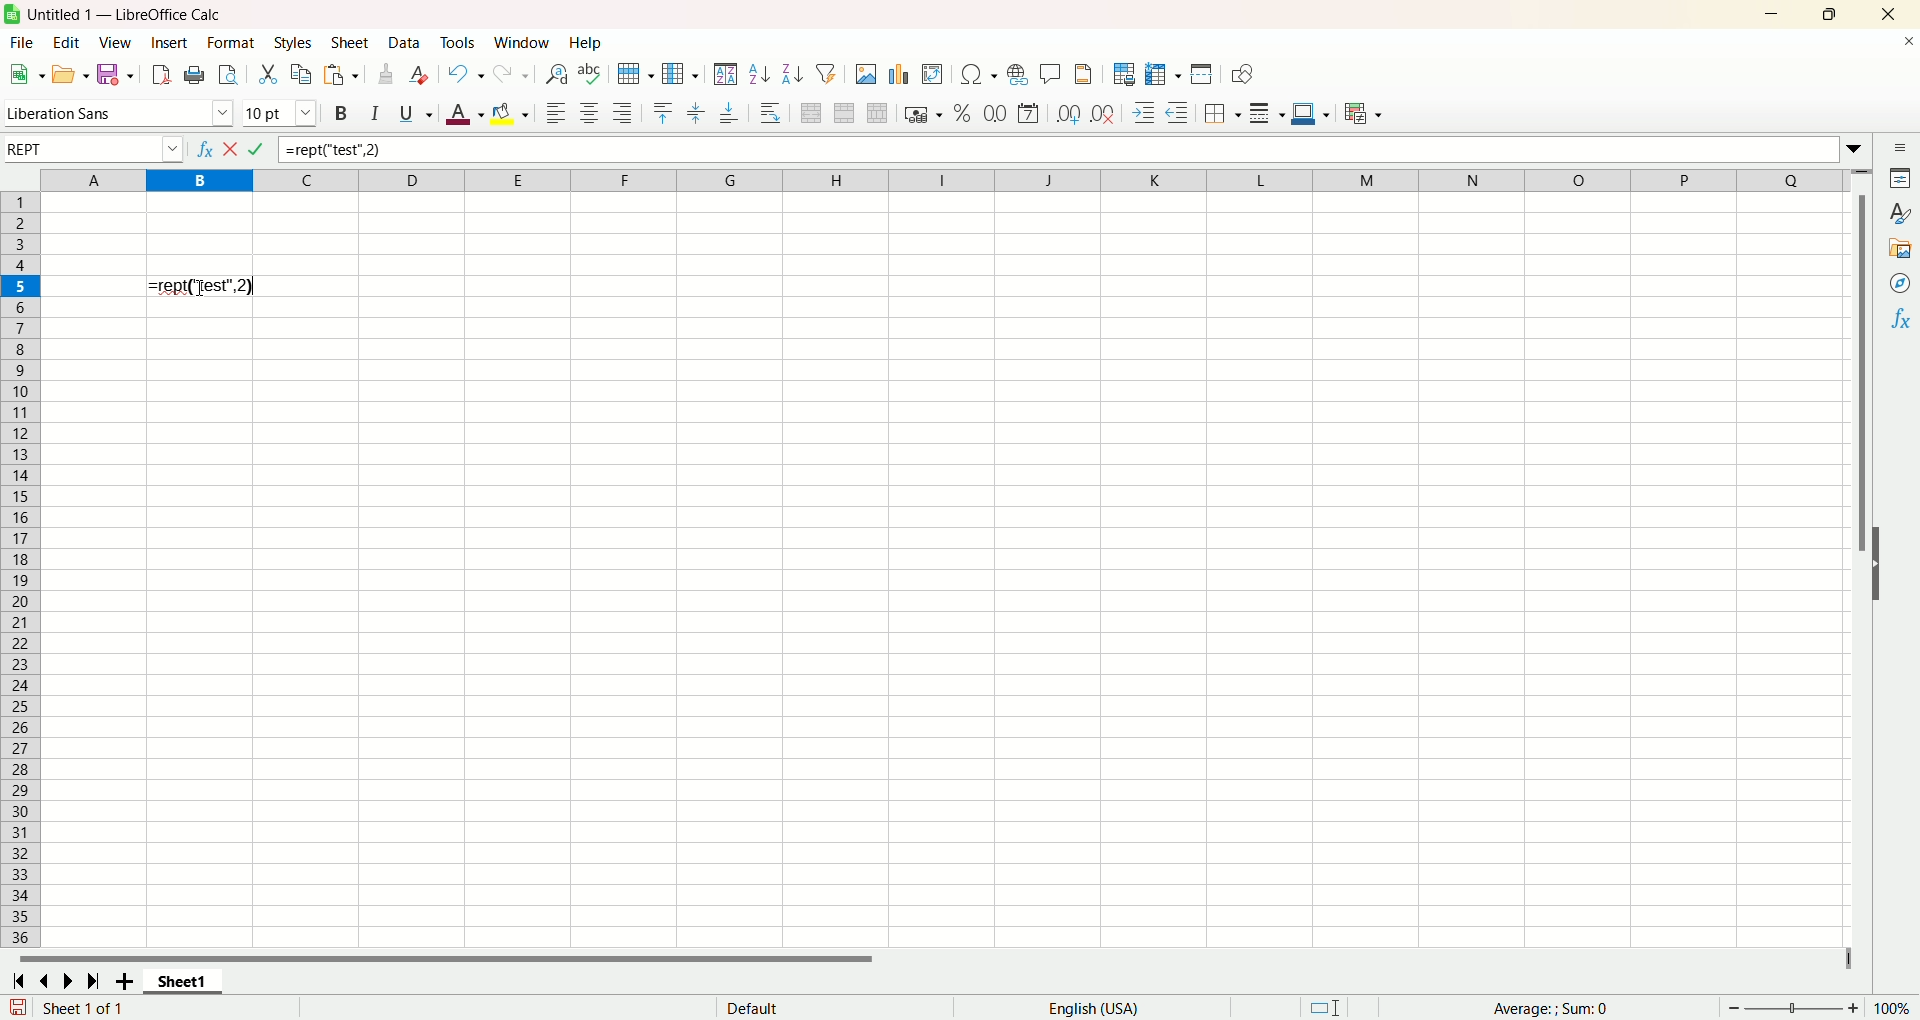  I want to click on column selected, so click(199, 181).